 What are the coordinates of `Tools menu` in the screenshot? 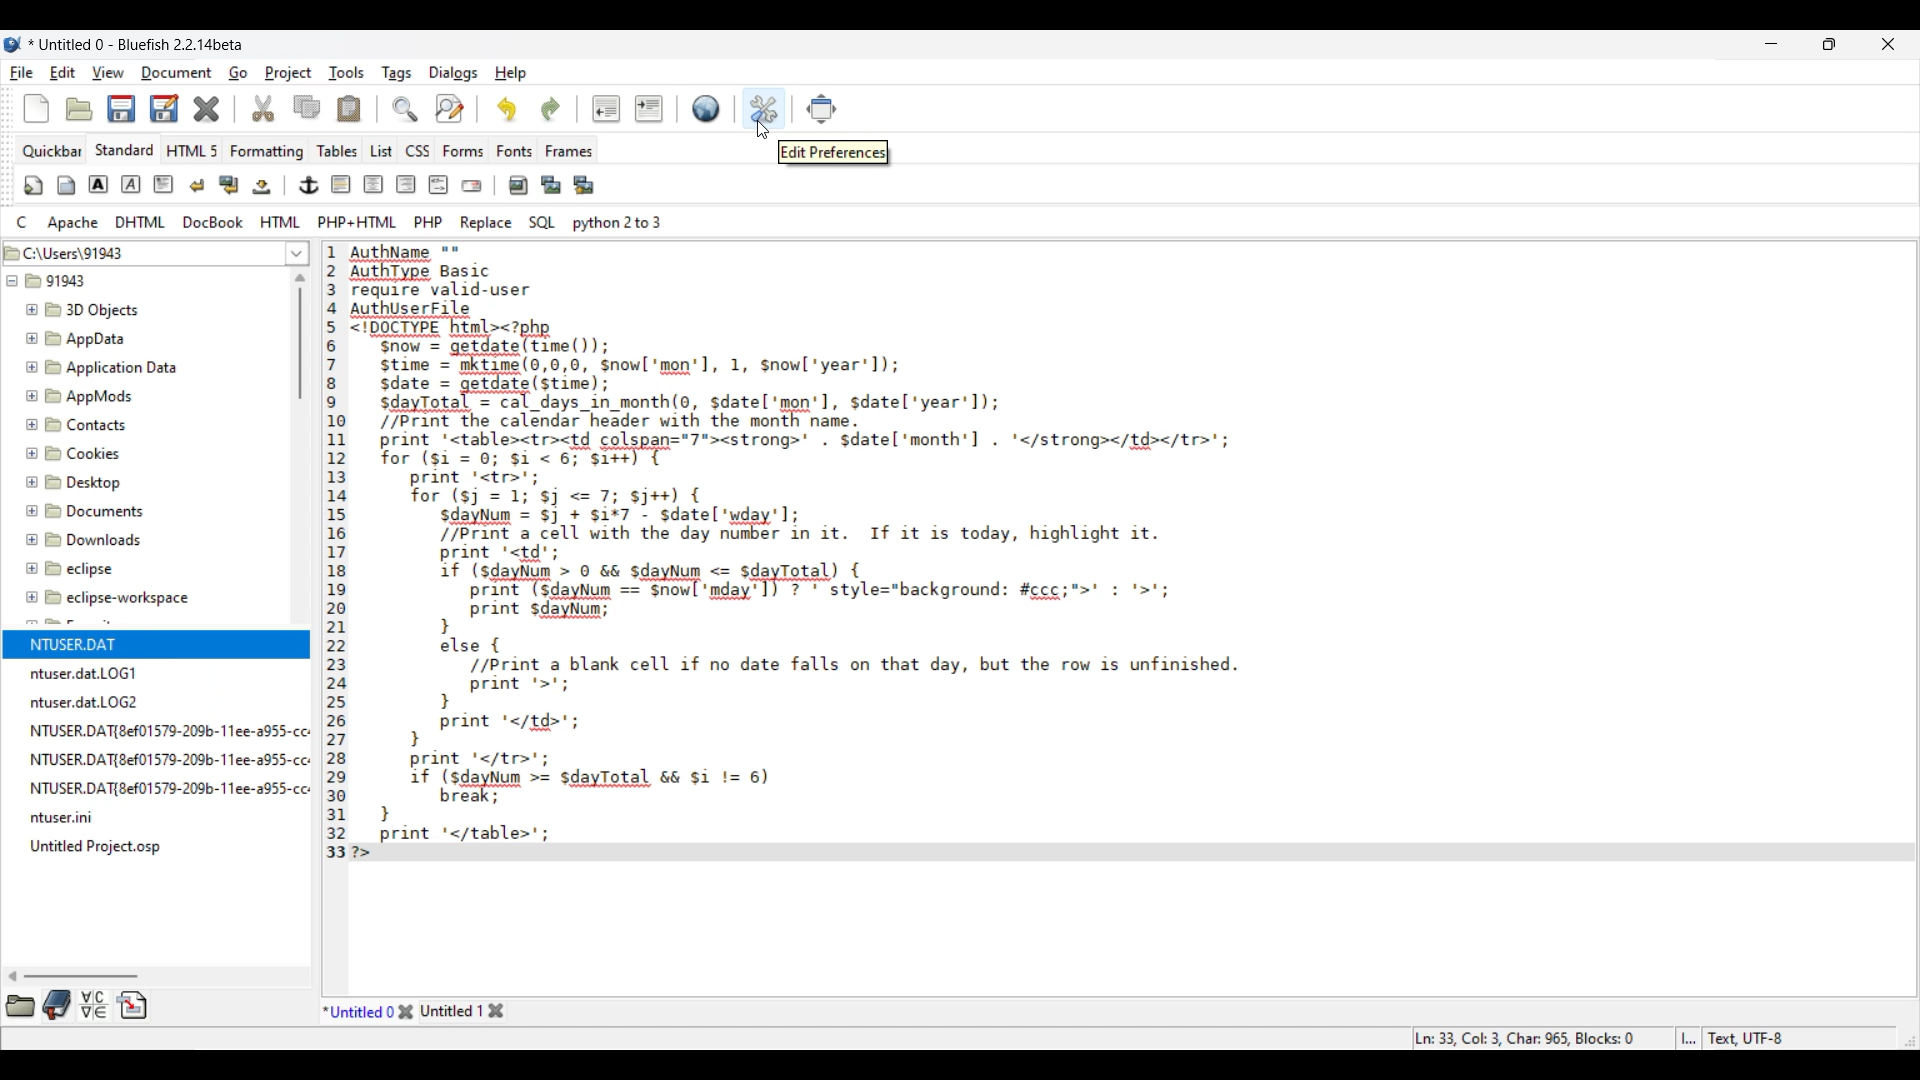 It's located at (347, 73).